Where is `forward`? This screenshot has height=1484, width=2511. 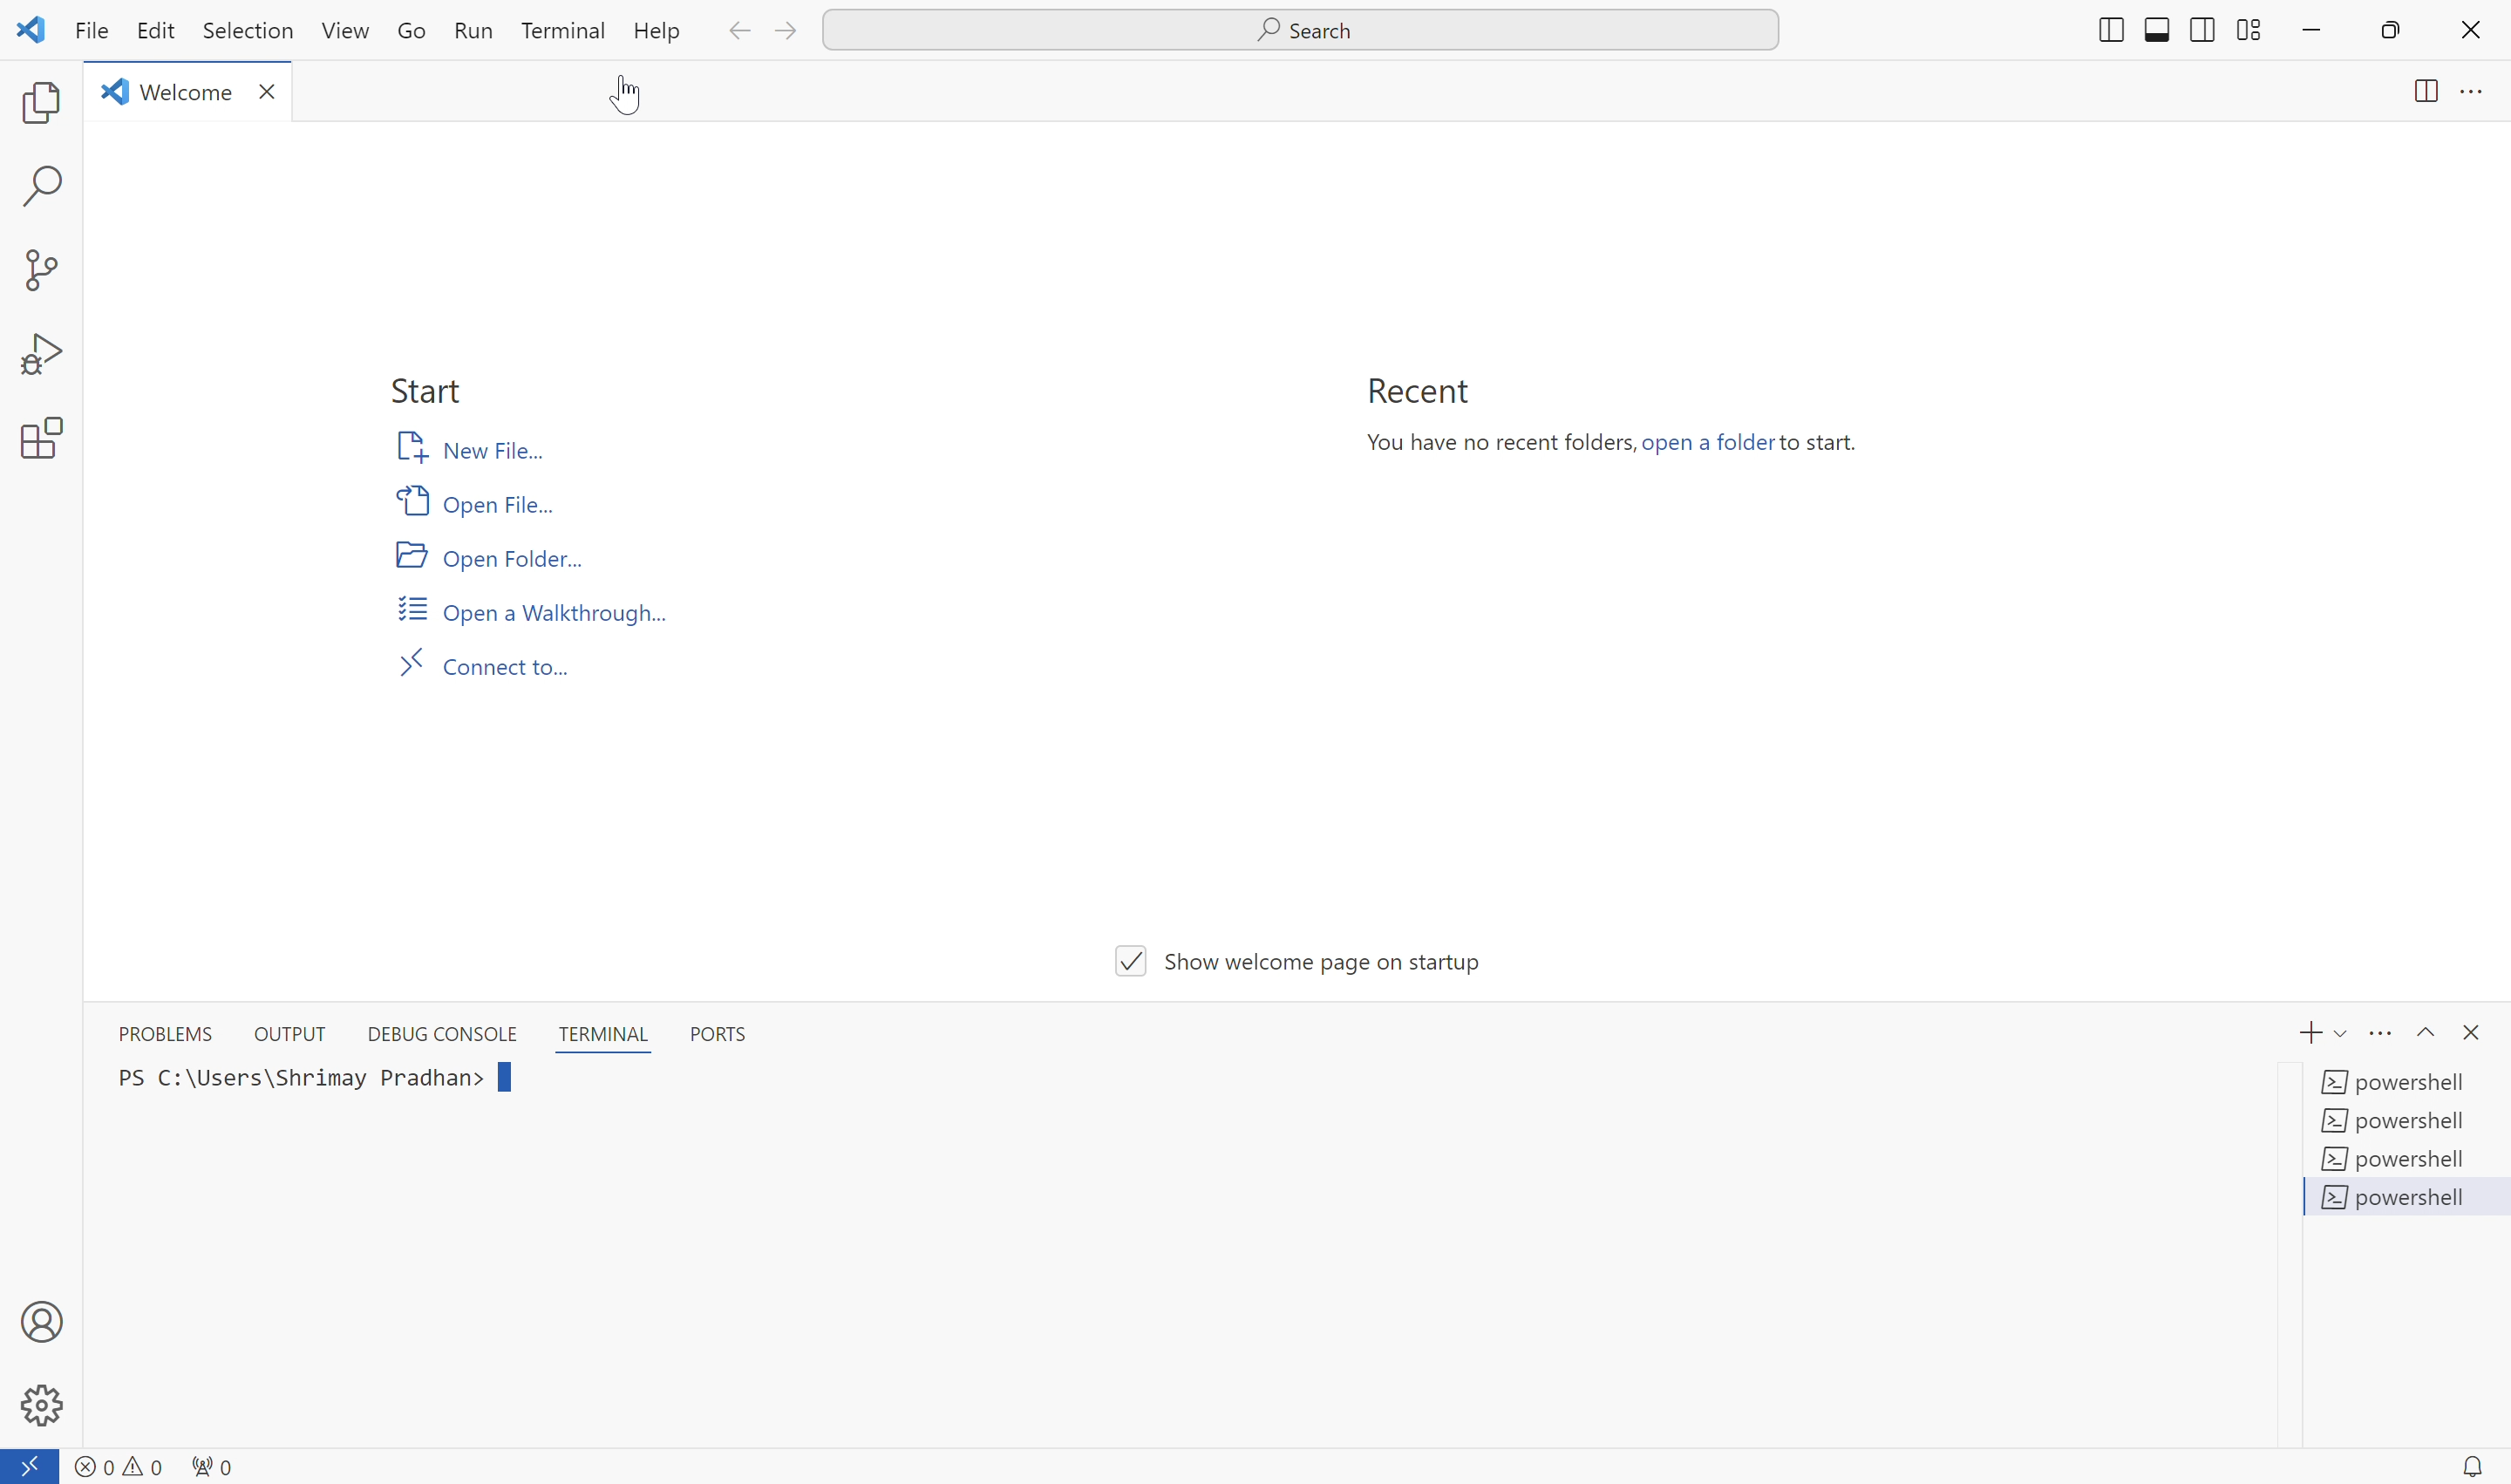
forward is located at coordinates (790, 32).